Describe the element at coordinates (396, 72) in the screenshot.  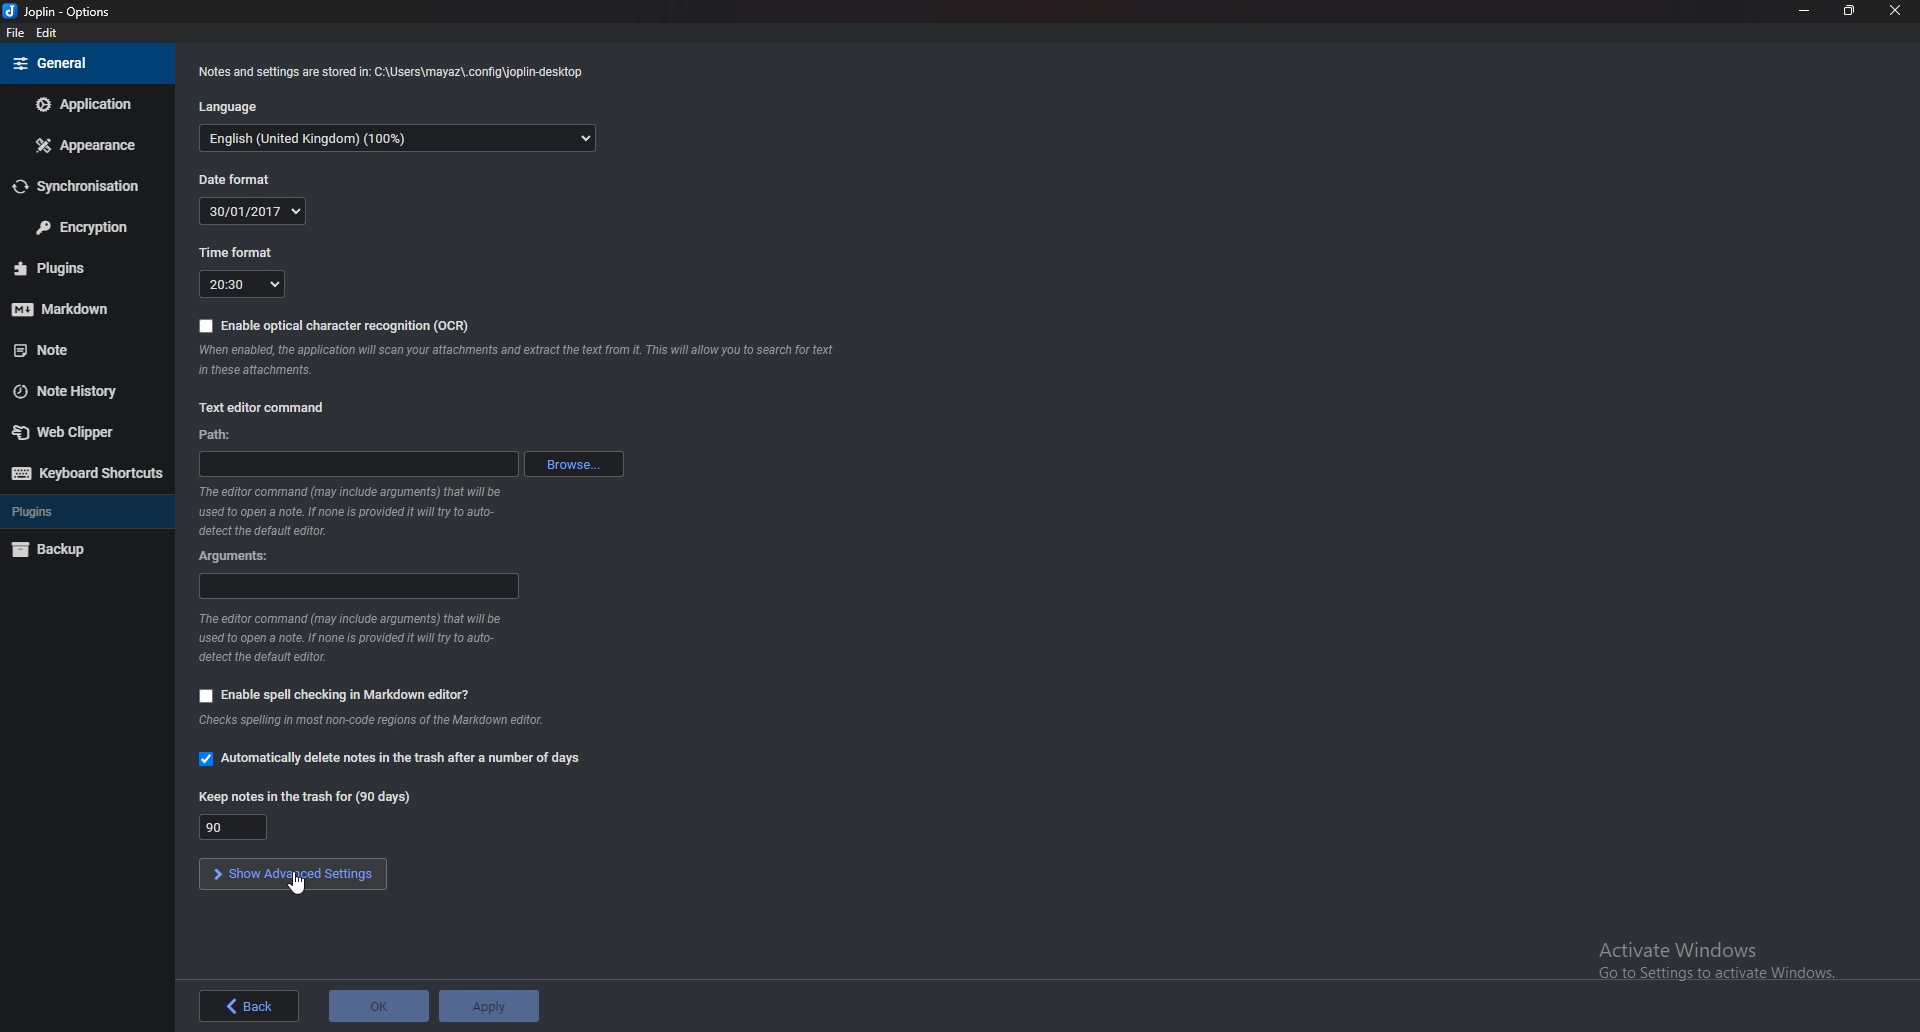
I see `Info` at that location.